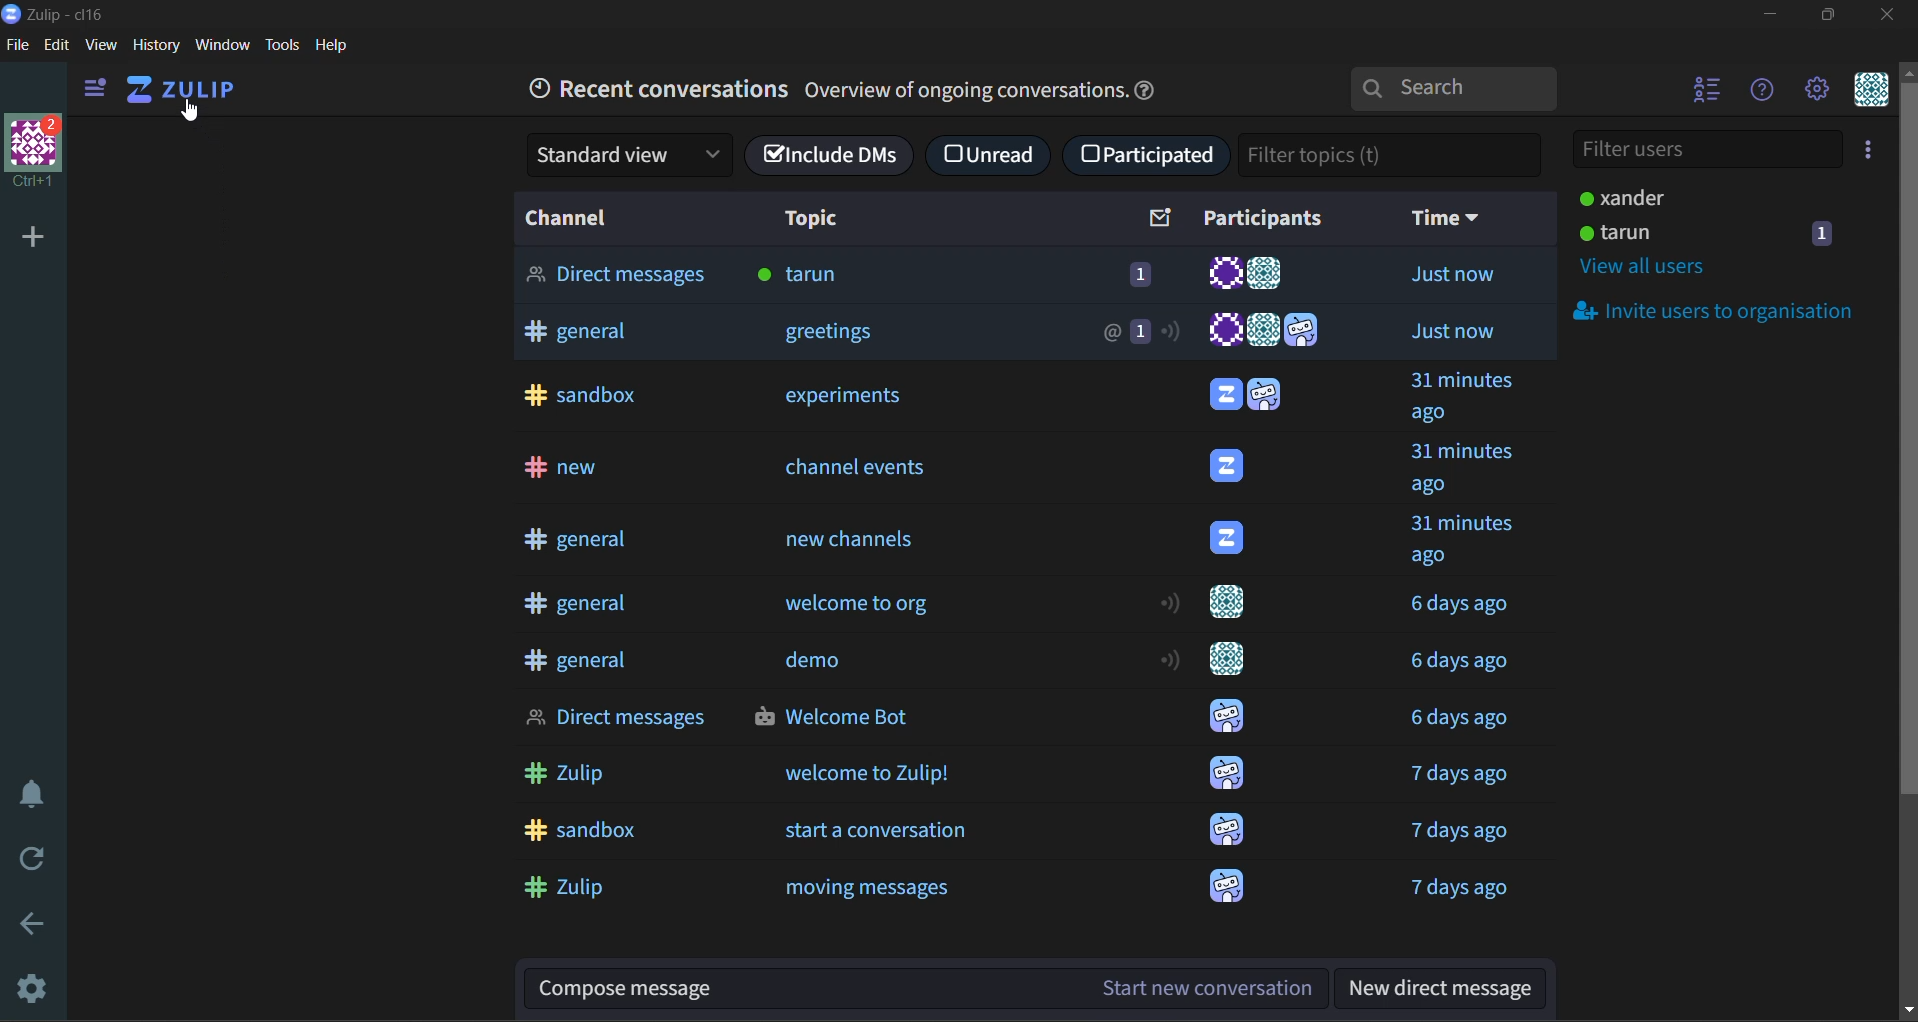  Describe the element at coordinates (1454, 274) in the screenshot. I see `Time` at that location.